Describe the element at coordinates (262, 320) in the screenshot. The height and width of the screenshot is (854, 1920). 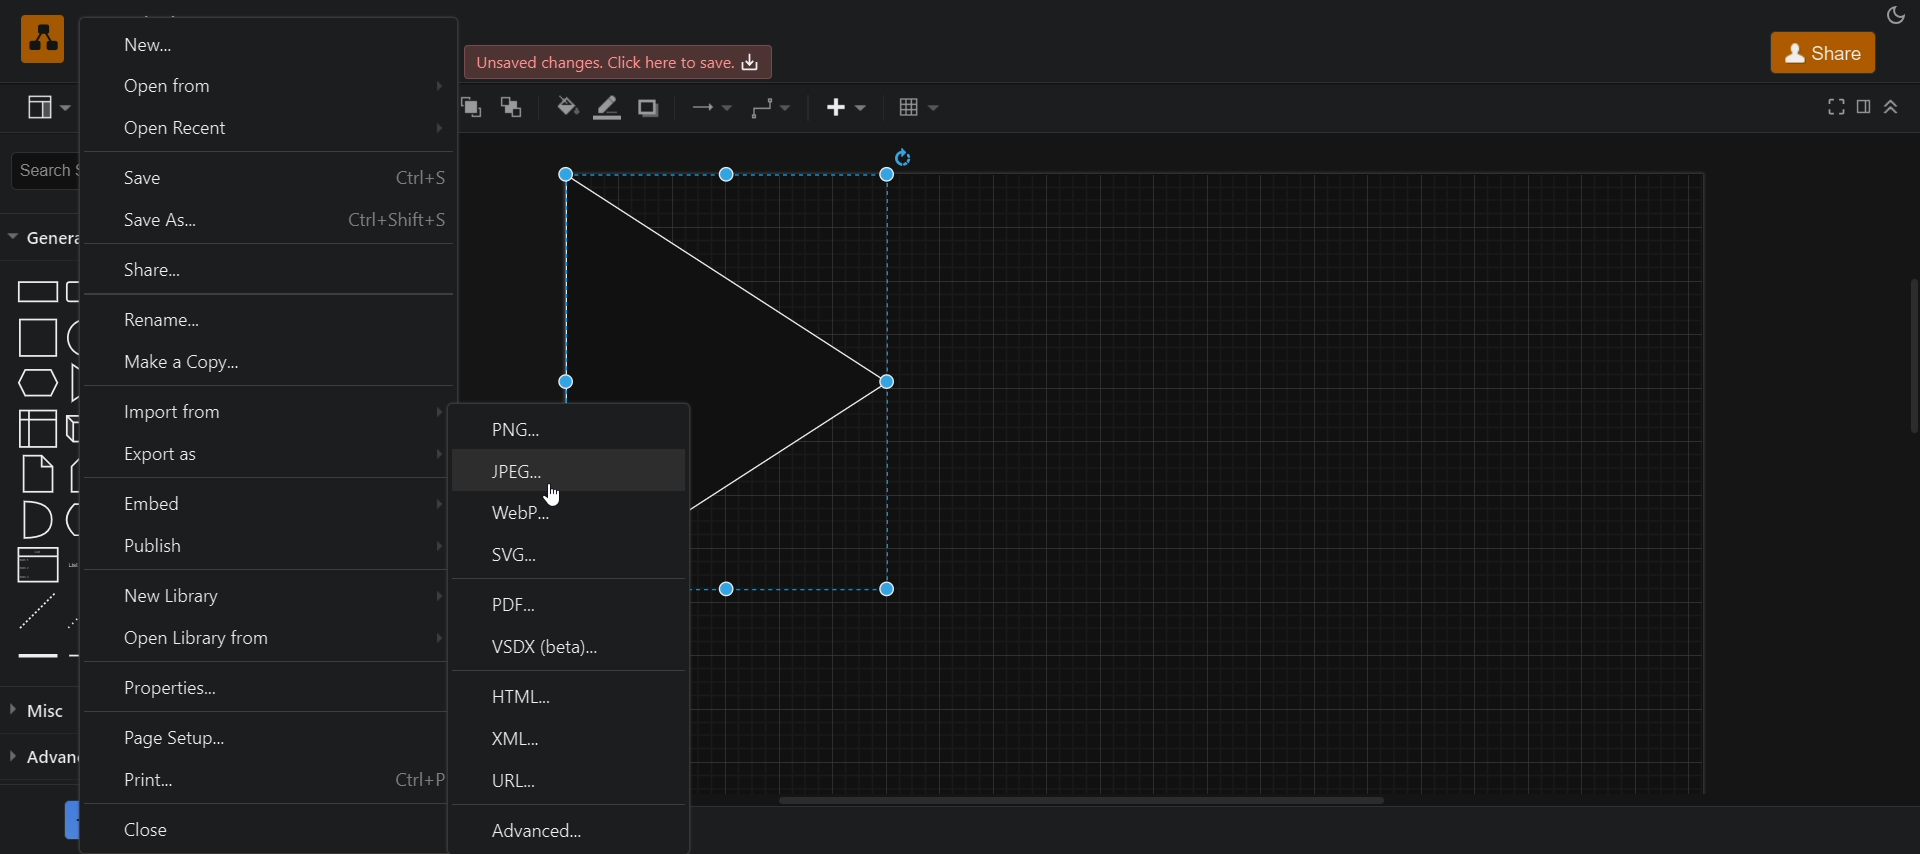
I see `rename` at that location.